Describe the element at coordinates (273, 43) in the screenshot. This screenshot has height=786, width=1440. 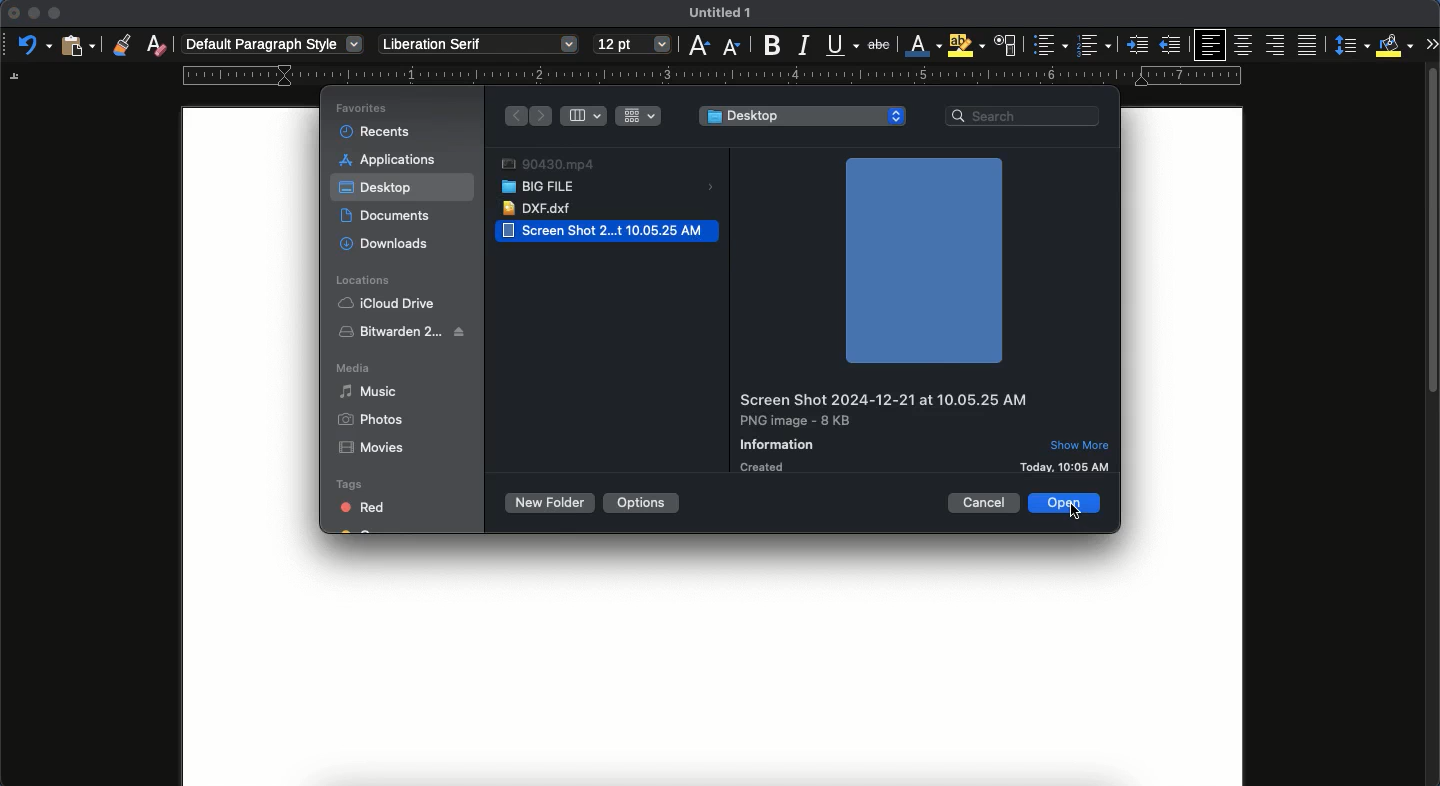
I see `default paragraph style` at that location.